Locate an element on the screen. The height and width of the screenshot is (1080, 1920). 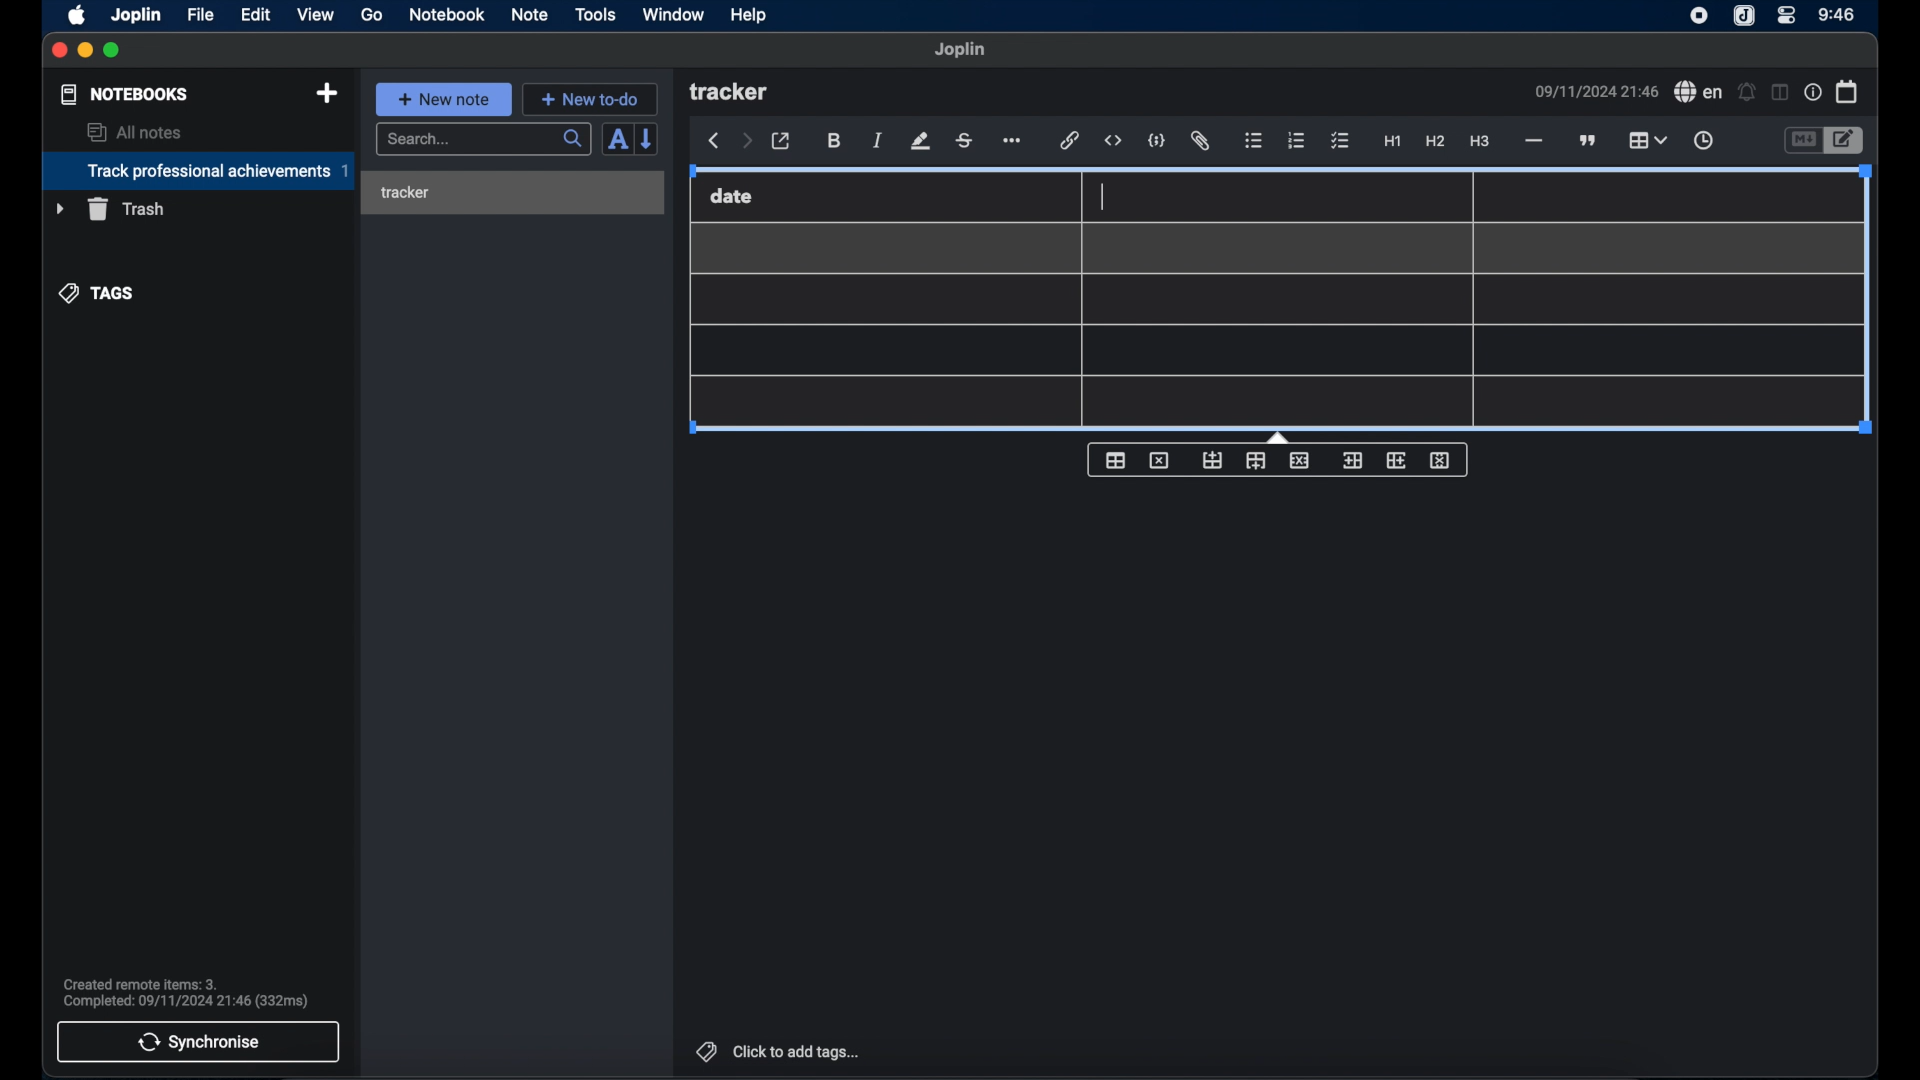
bold is located at coordinates (834, 141).